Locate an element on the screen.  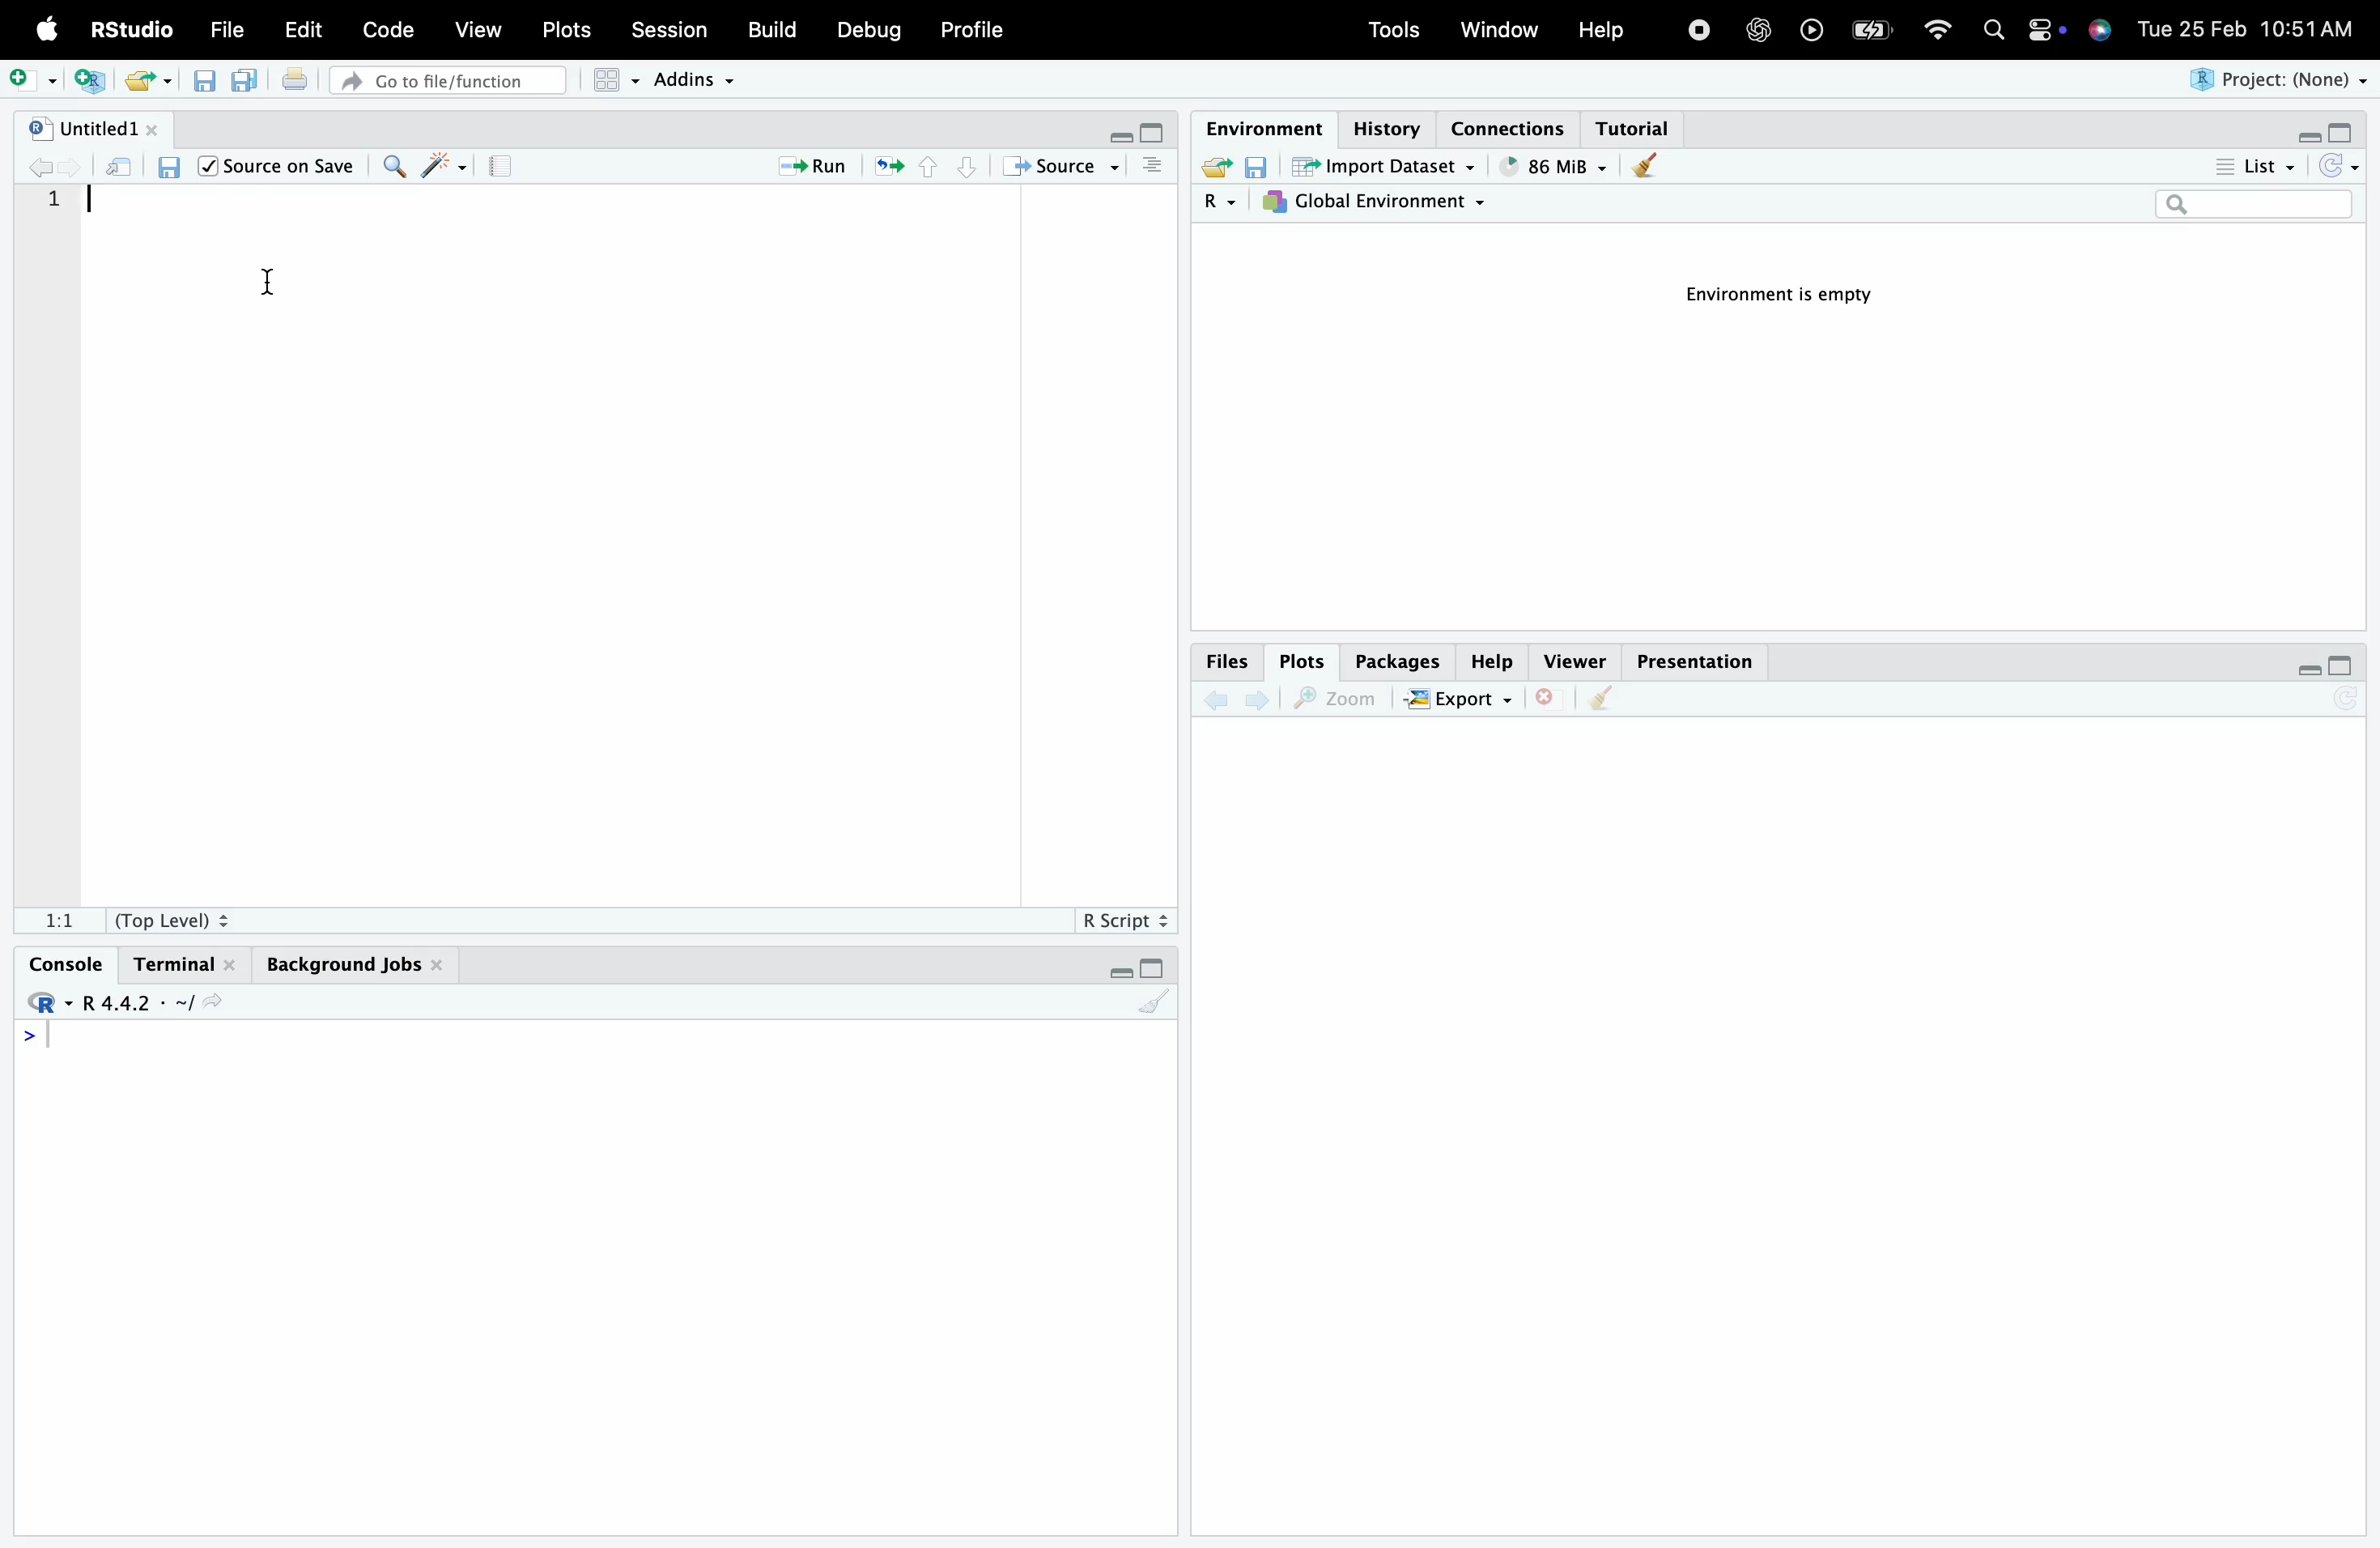
siri is located at coordinates (2102, 36).